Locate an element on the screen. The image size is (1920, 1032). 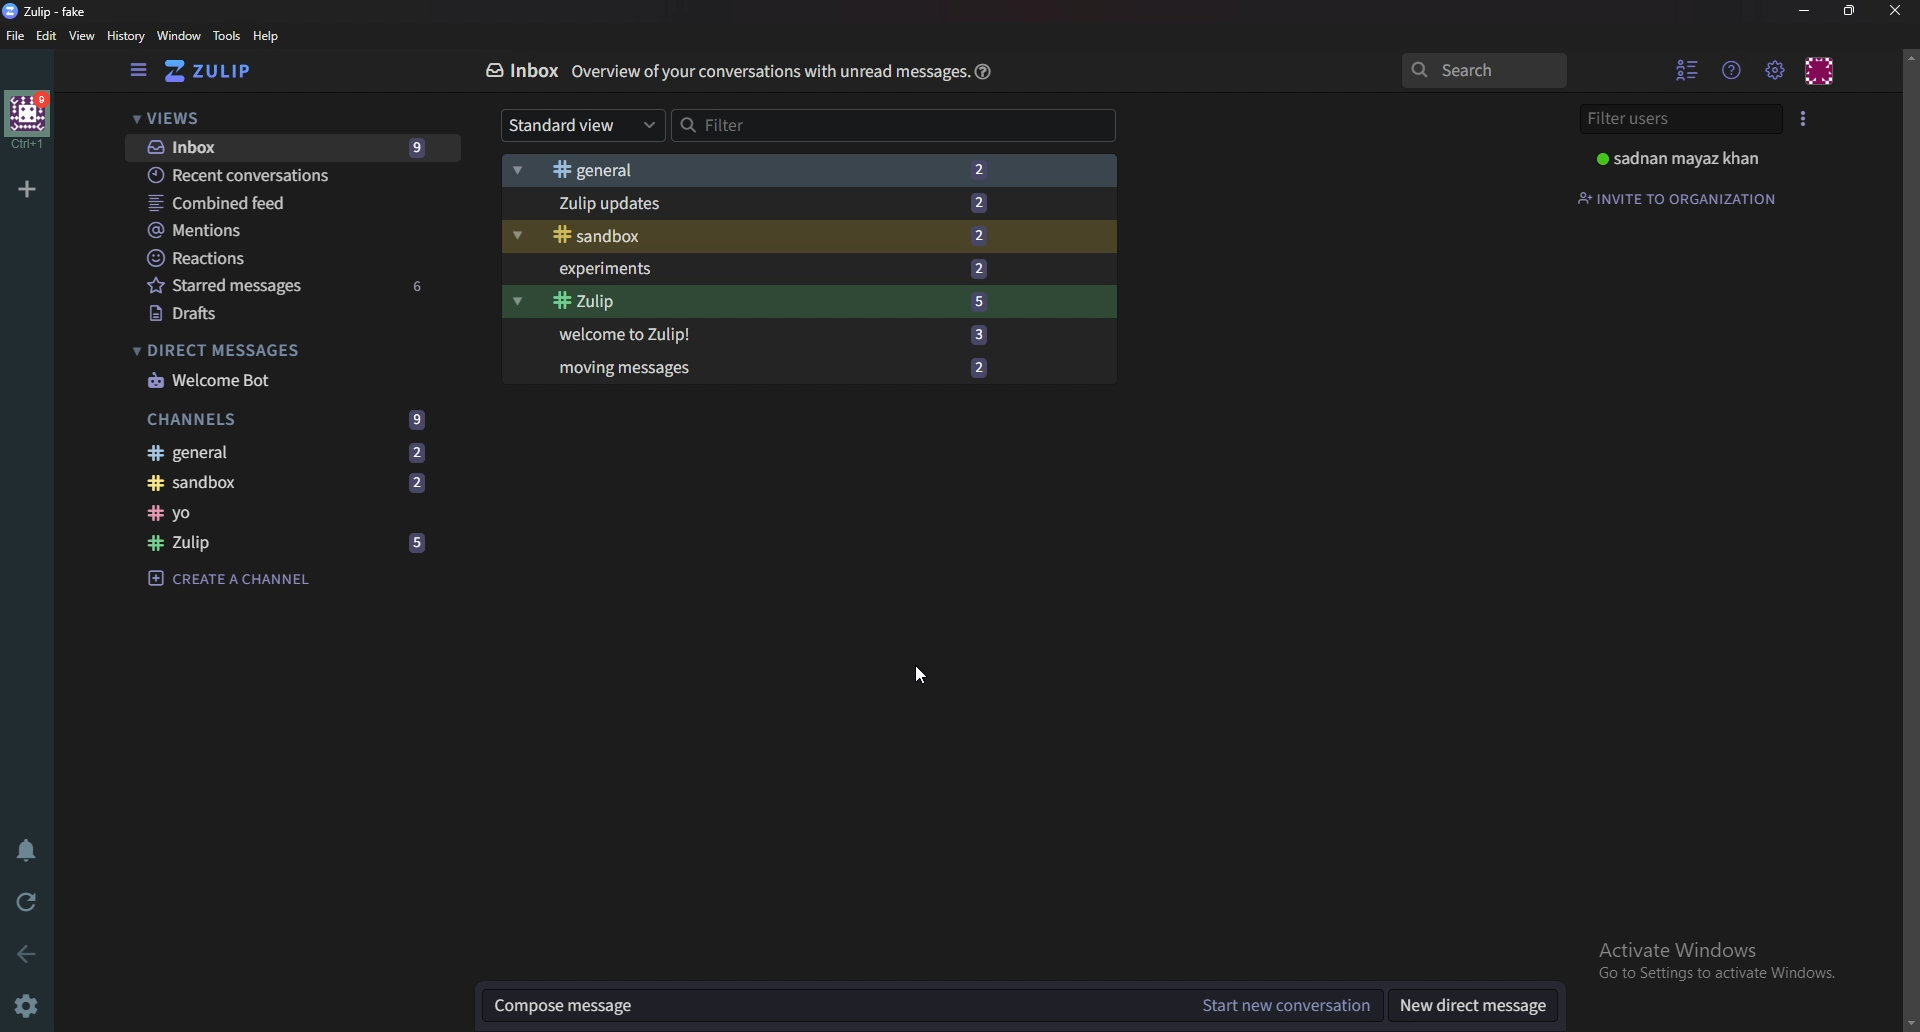
Zulip is located at coordinates (293, 543).